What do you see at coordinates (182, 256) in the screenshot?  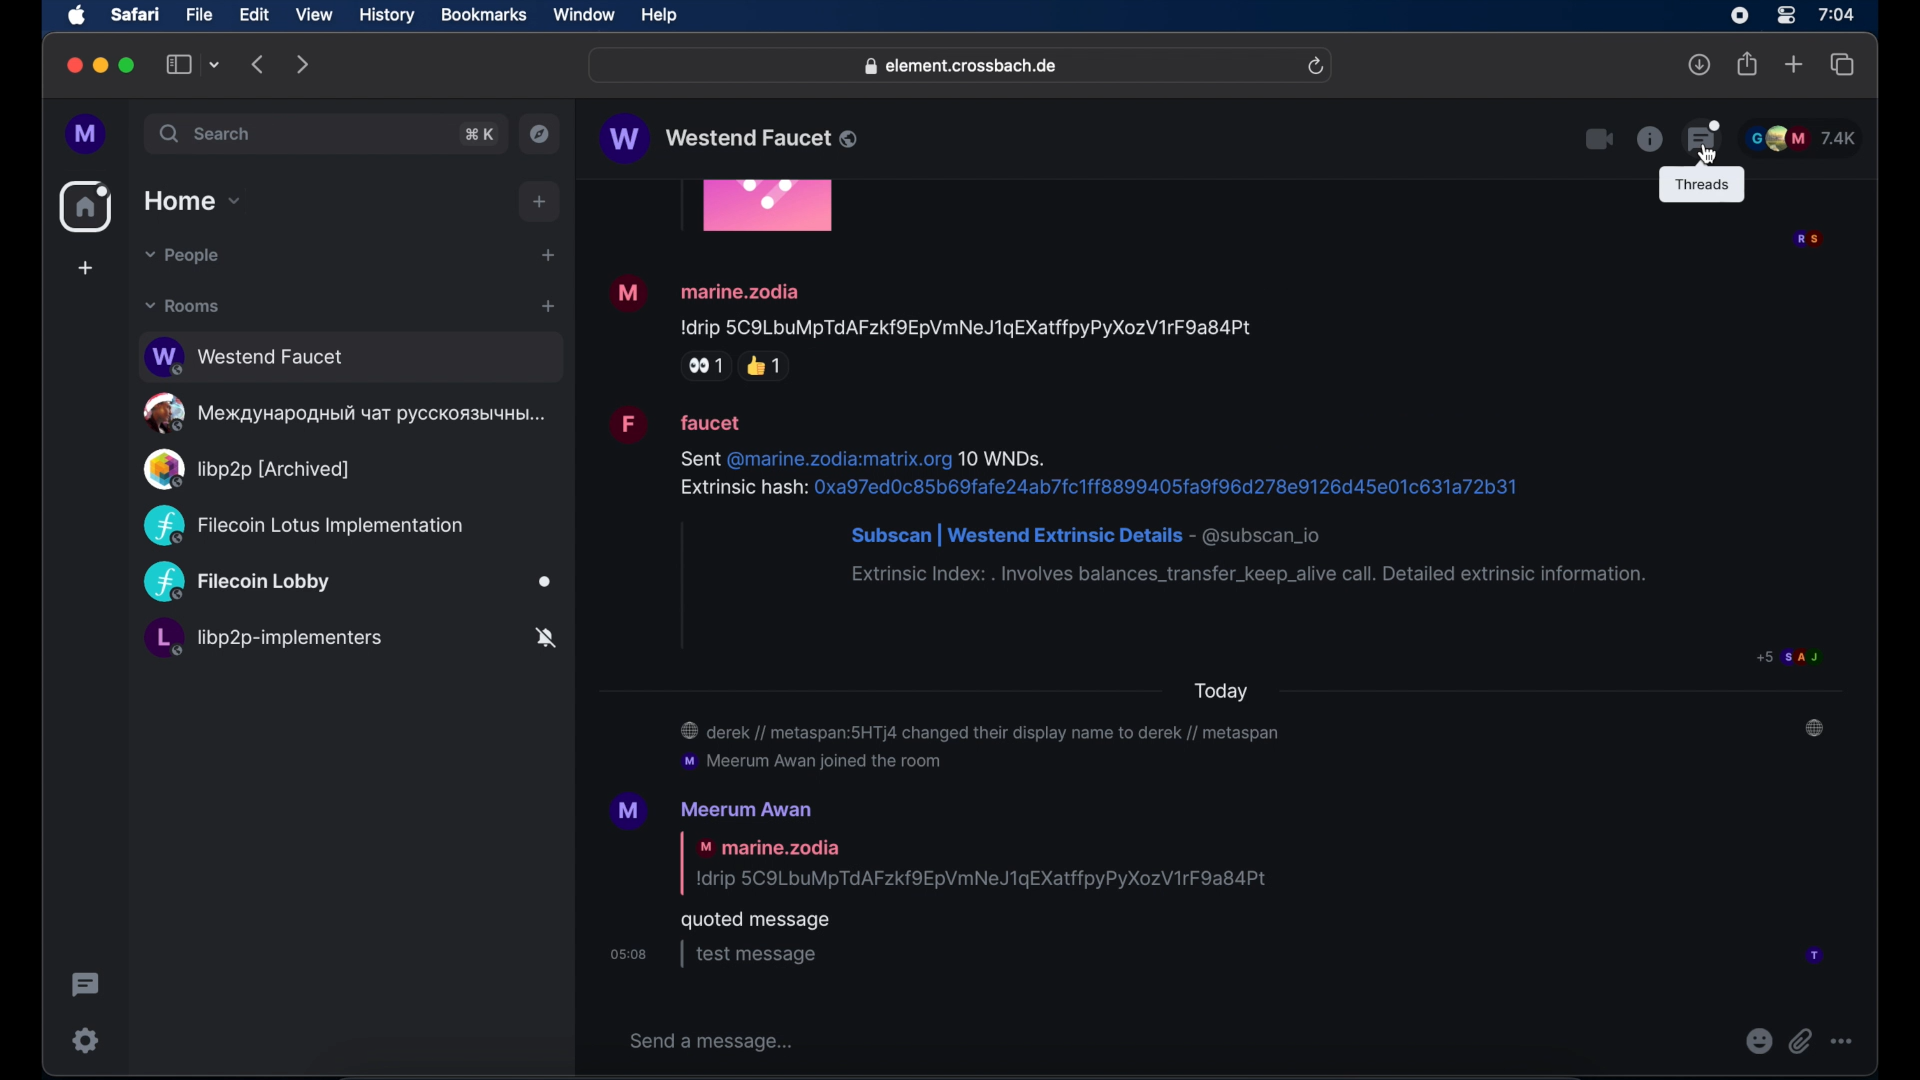 I see `people dropdown` at bounding box center [182, 256].